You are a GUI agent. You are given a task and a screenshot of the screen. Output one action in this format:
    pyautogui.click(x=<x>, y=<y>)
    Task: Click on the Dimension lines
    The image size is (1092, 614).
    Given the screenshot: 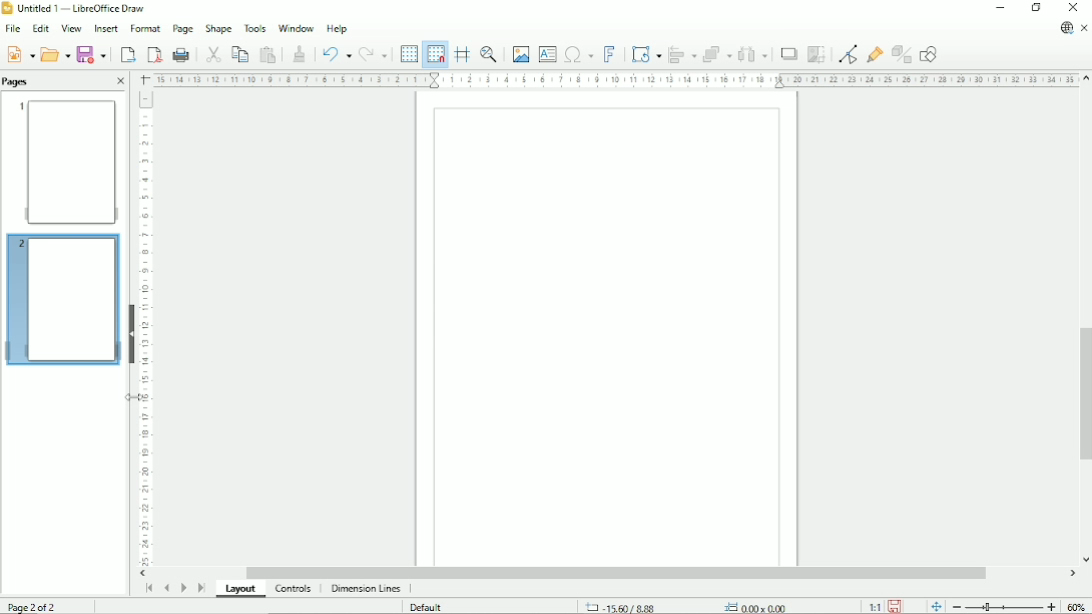 What is the action you would take?
    pyautogui.click(x=365, y=589)
    